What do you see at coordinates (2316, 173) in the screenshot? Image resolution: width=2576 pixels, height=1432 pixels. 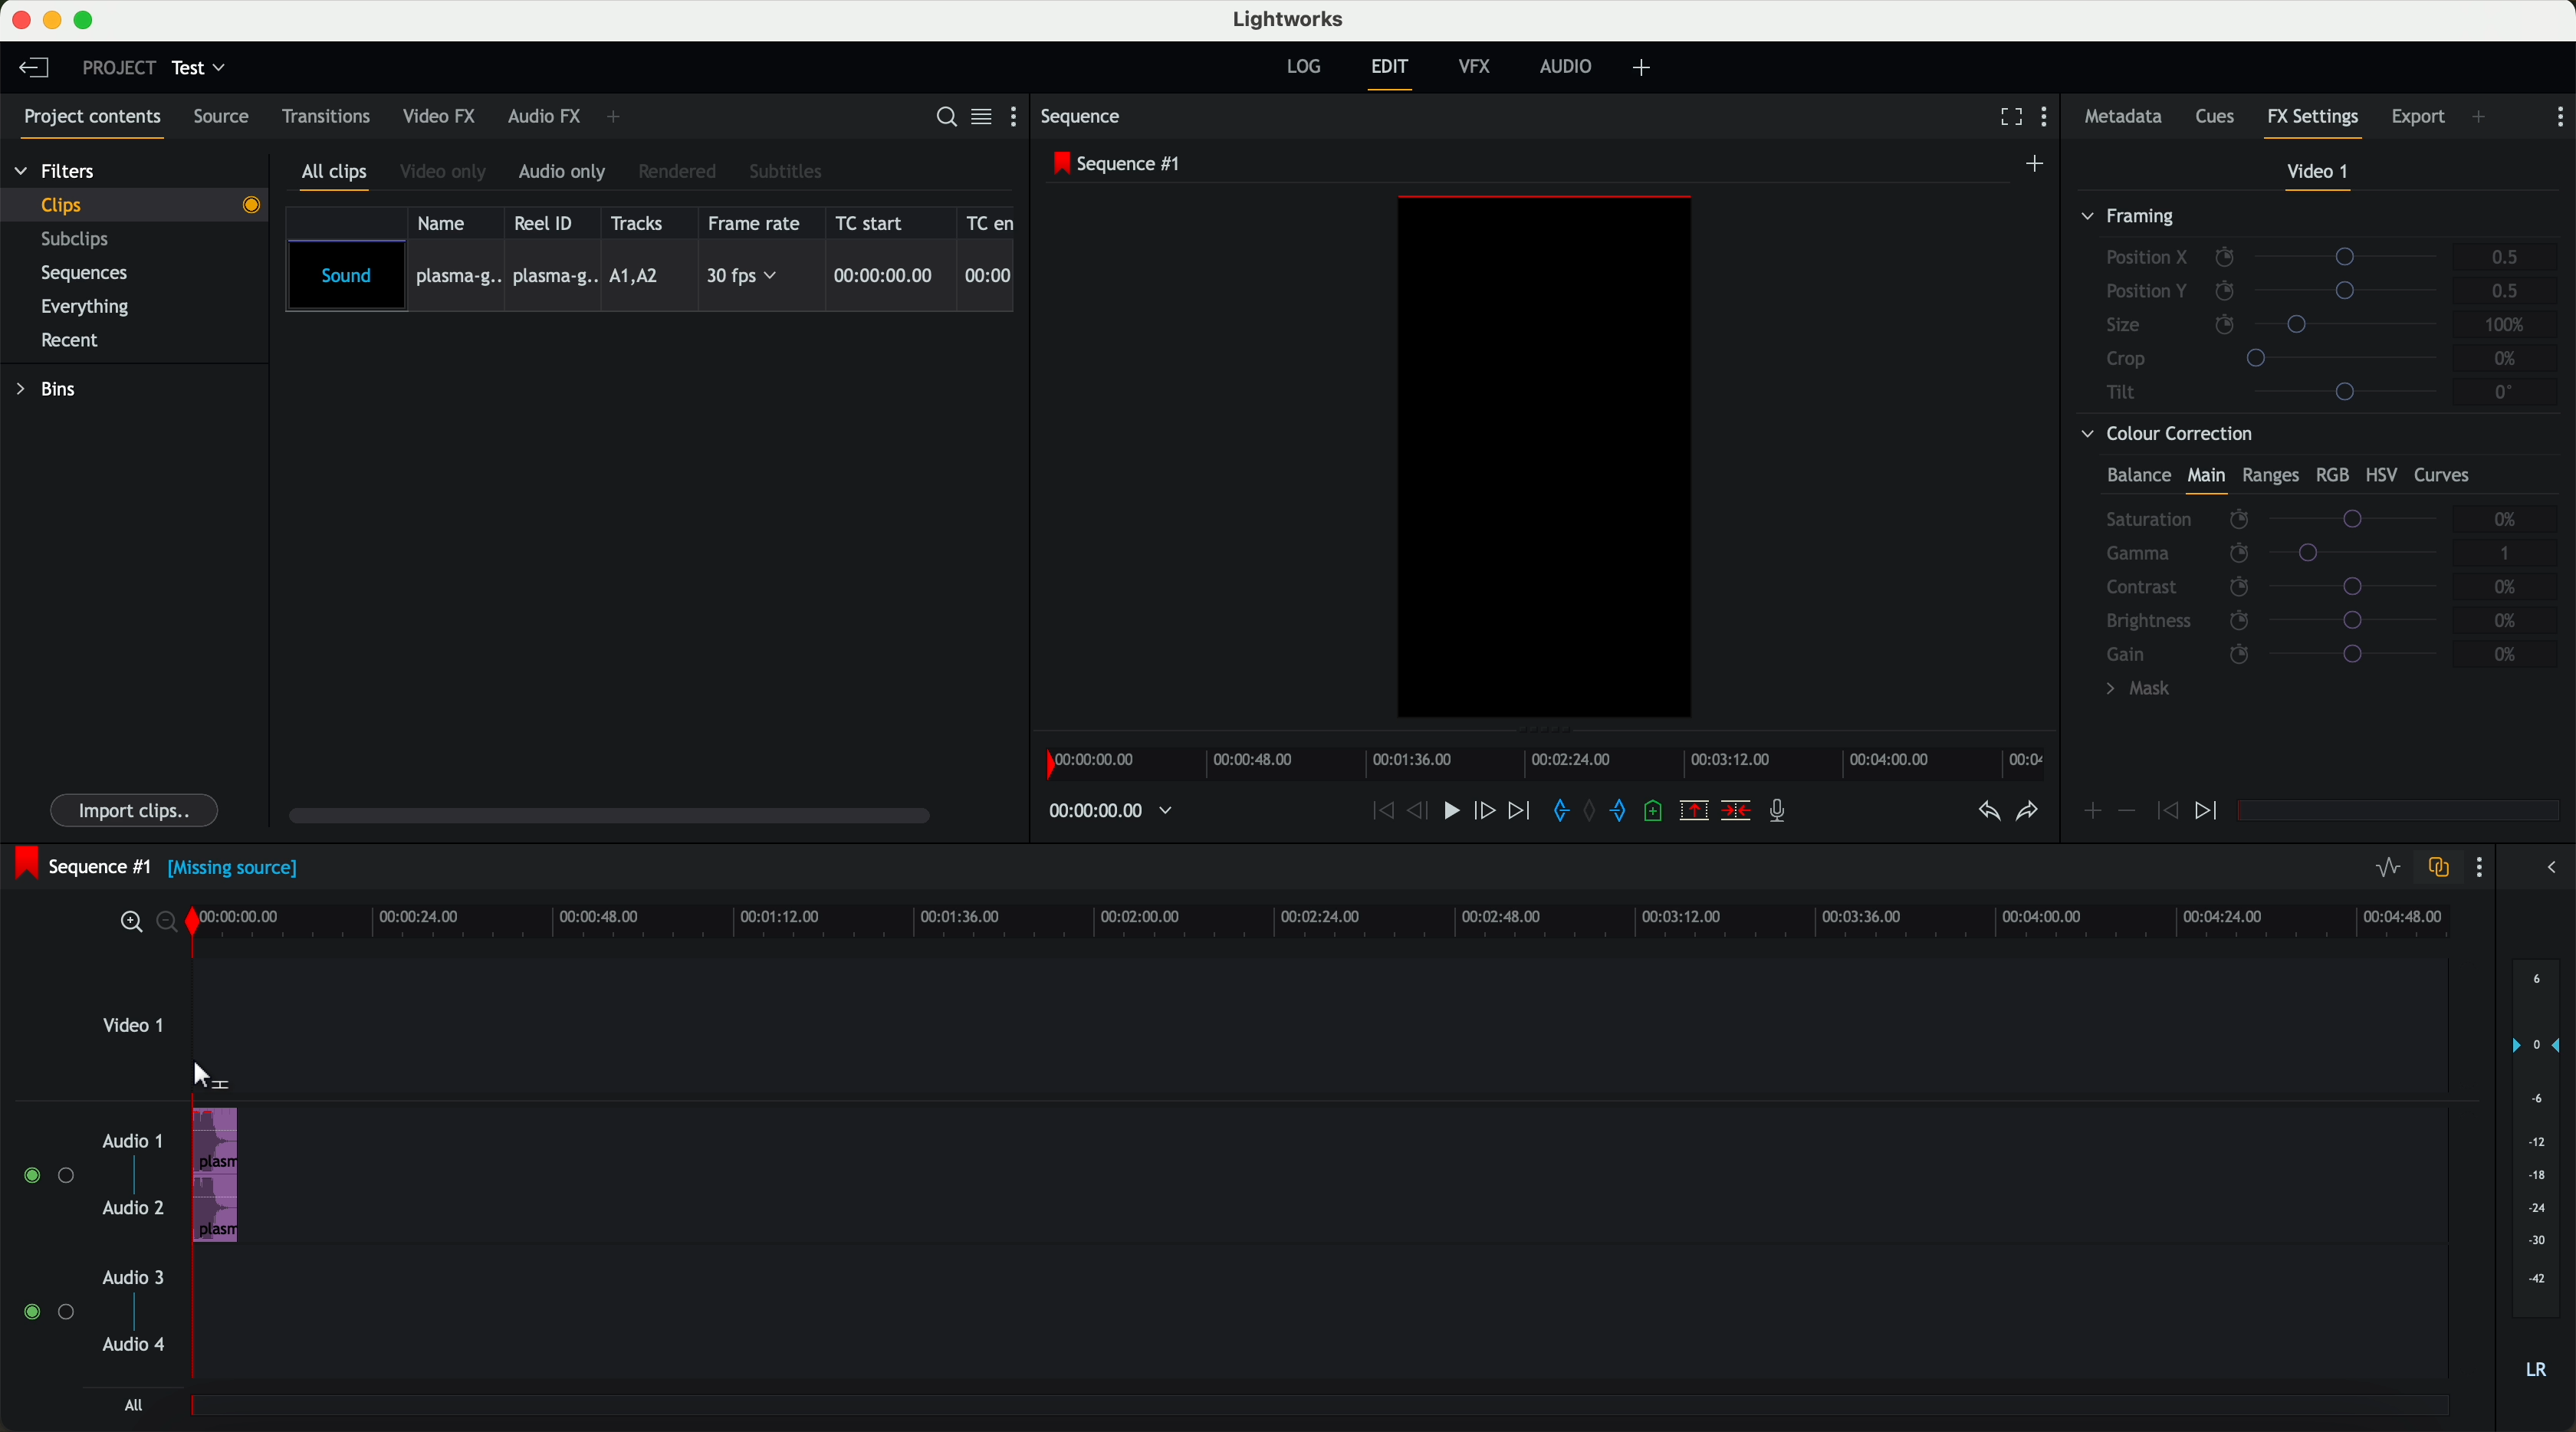 I see `video 1` at bounding box center [2316, 173].